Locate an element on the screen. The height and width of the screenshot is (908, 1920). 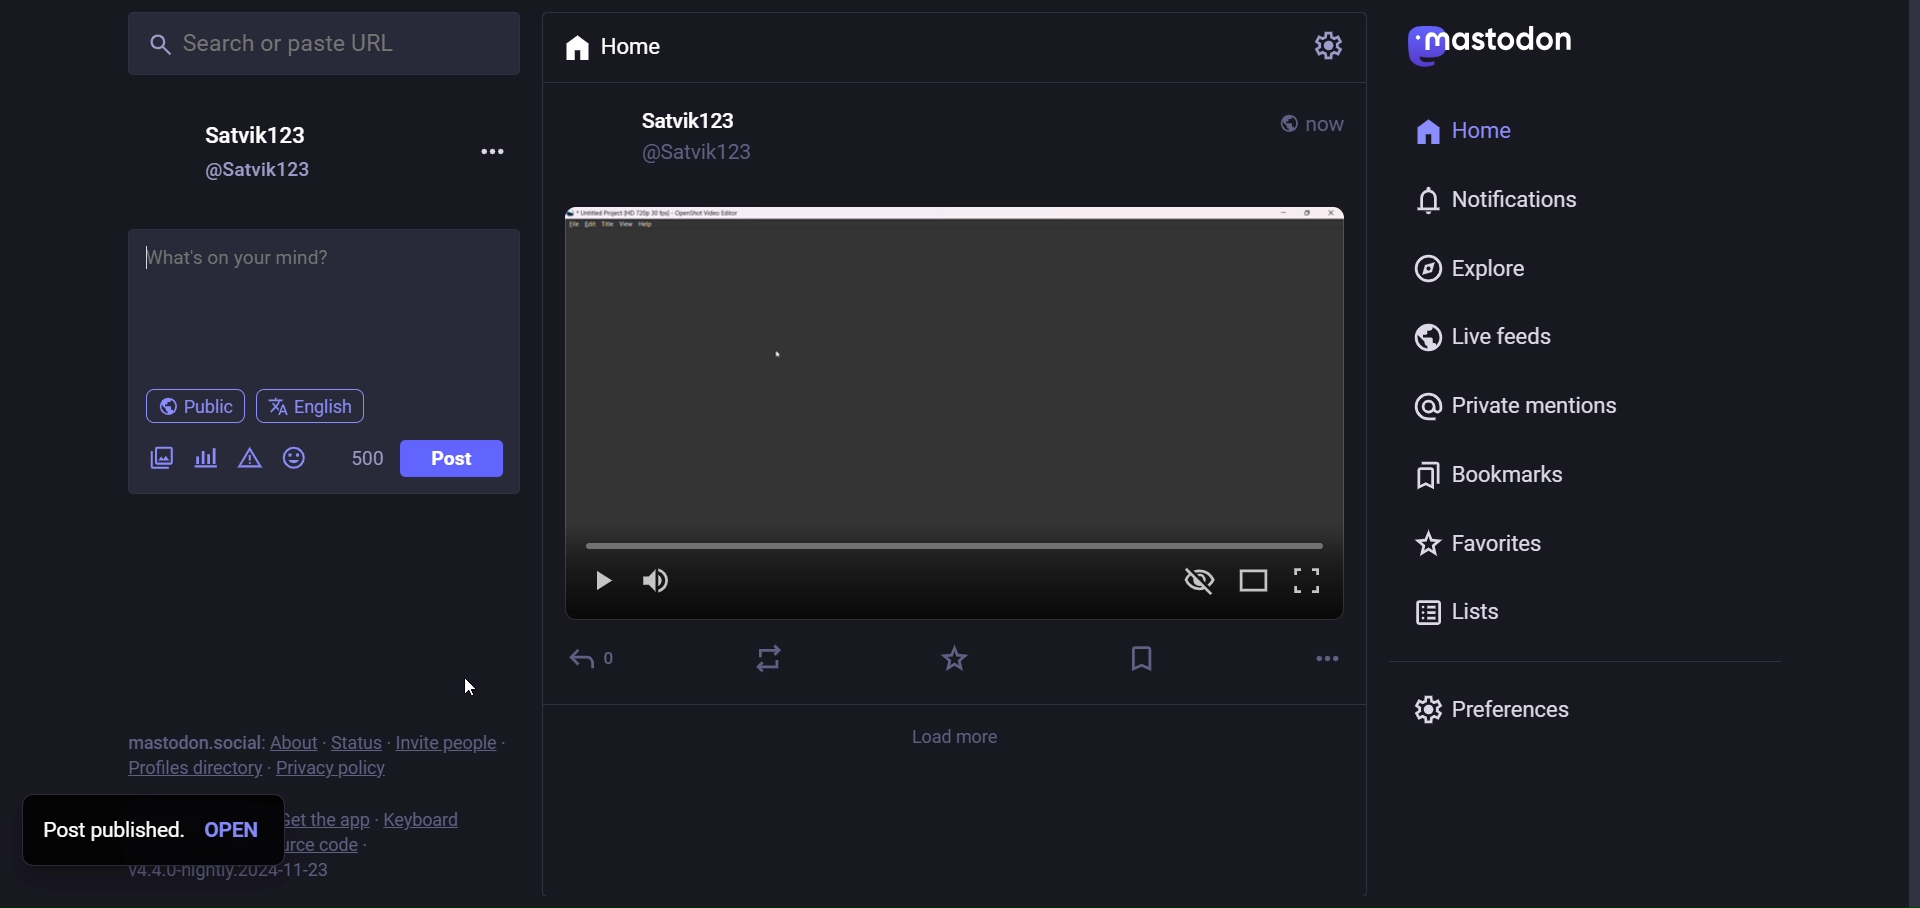
bookmark is located at coordinates (1142, 658).